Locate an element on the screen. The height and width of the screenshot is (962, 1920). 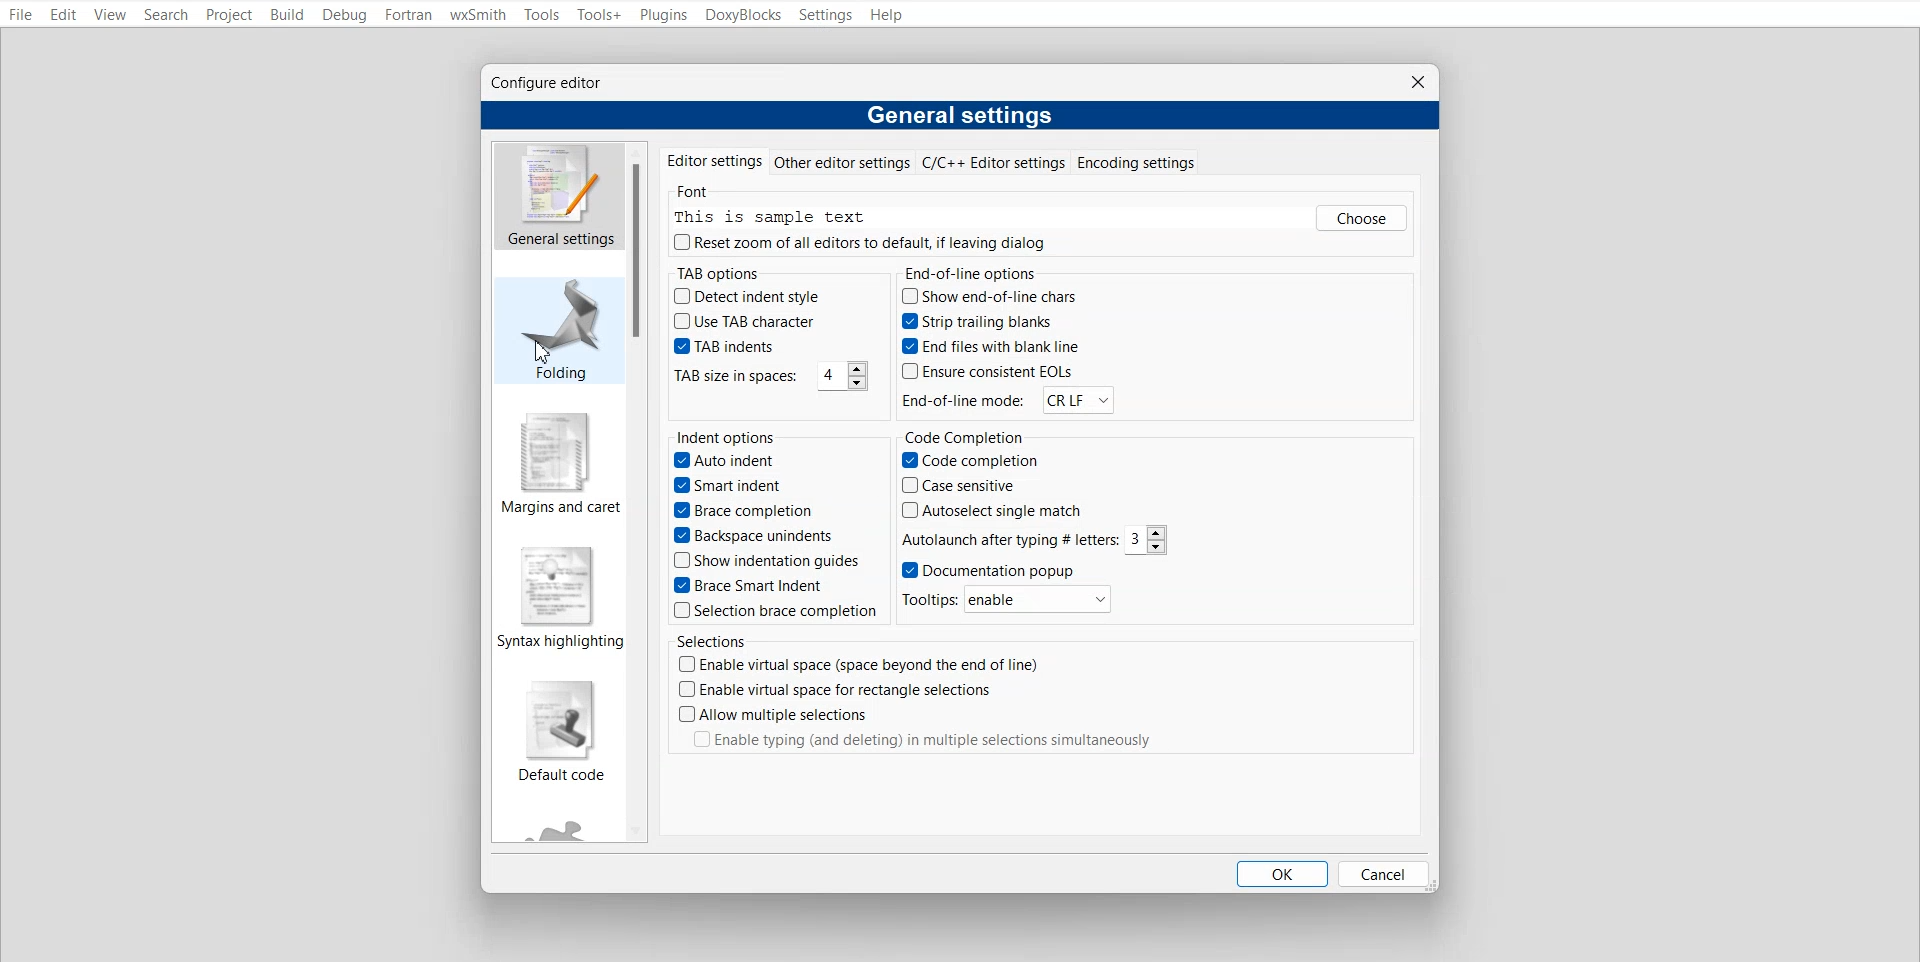
Use TAB character is located at coordinates (742, 320).